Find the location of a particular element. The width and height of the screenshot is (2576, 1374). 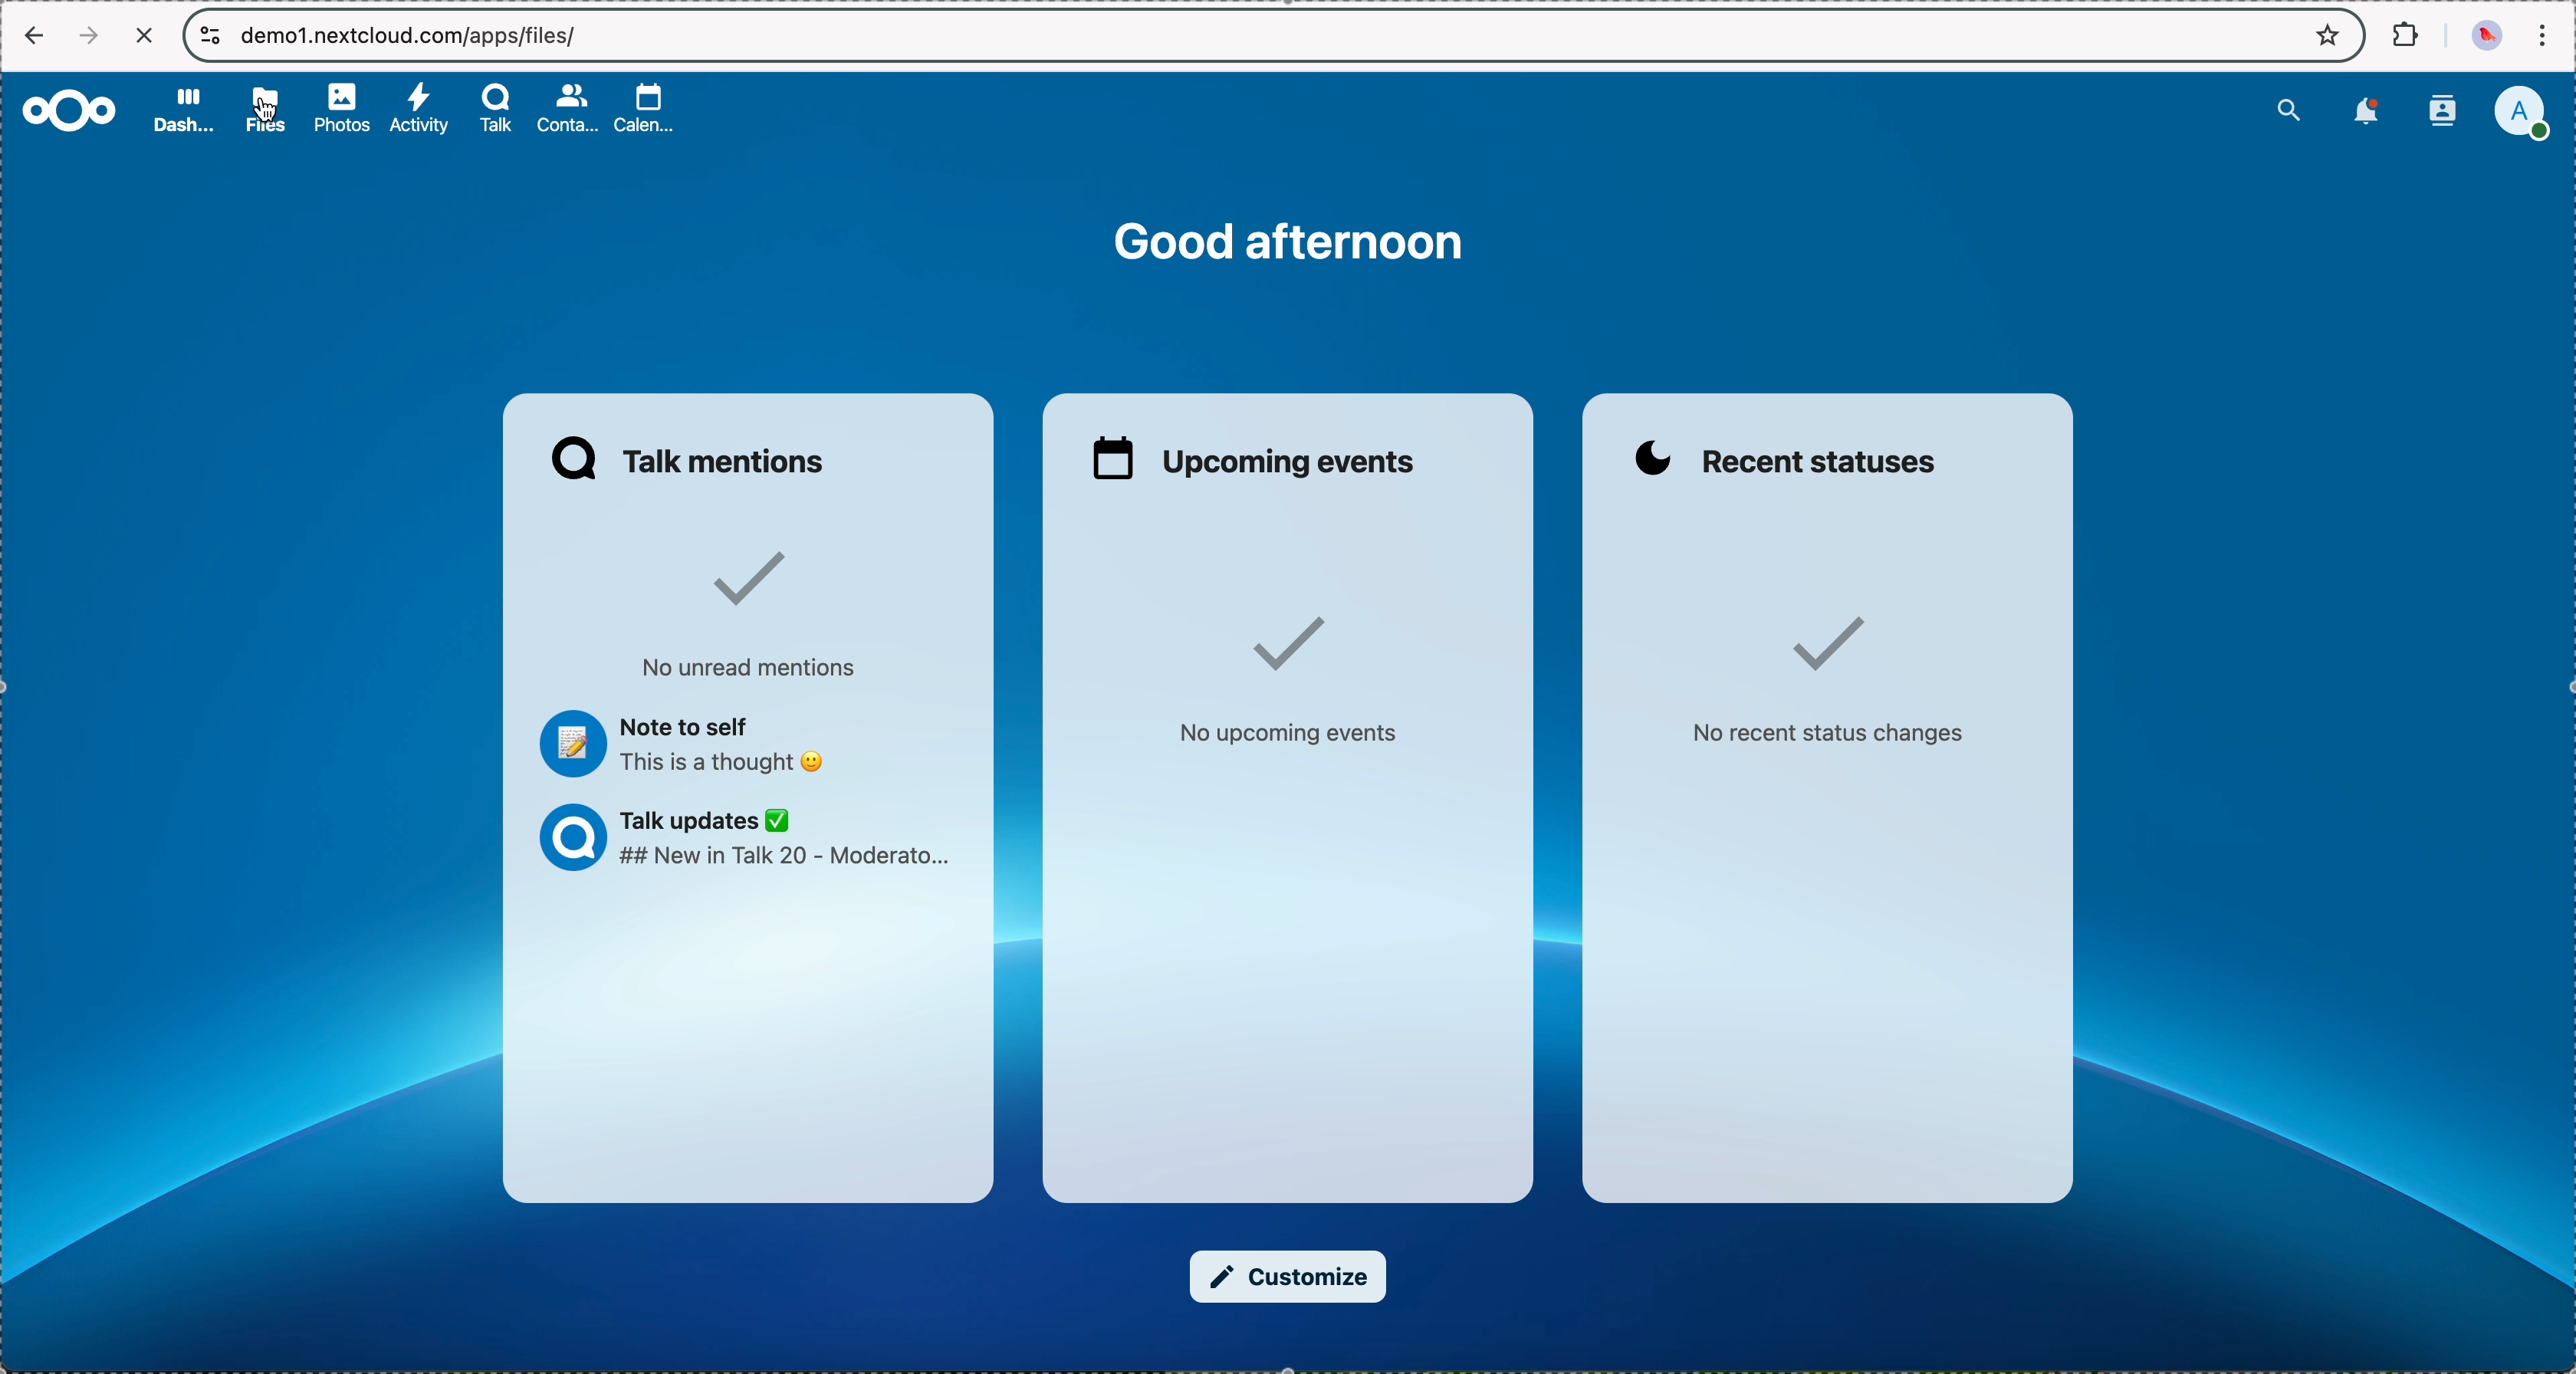

extensions is located at coordinates (2405, 36).